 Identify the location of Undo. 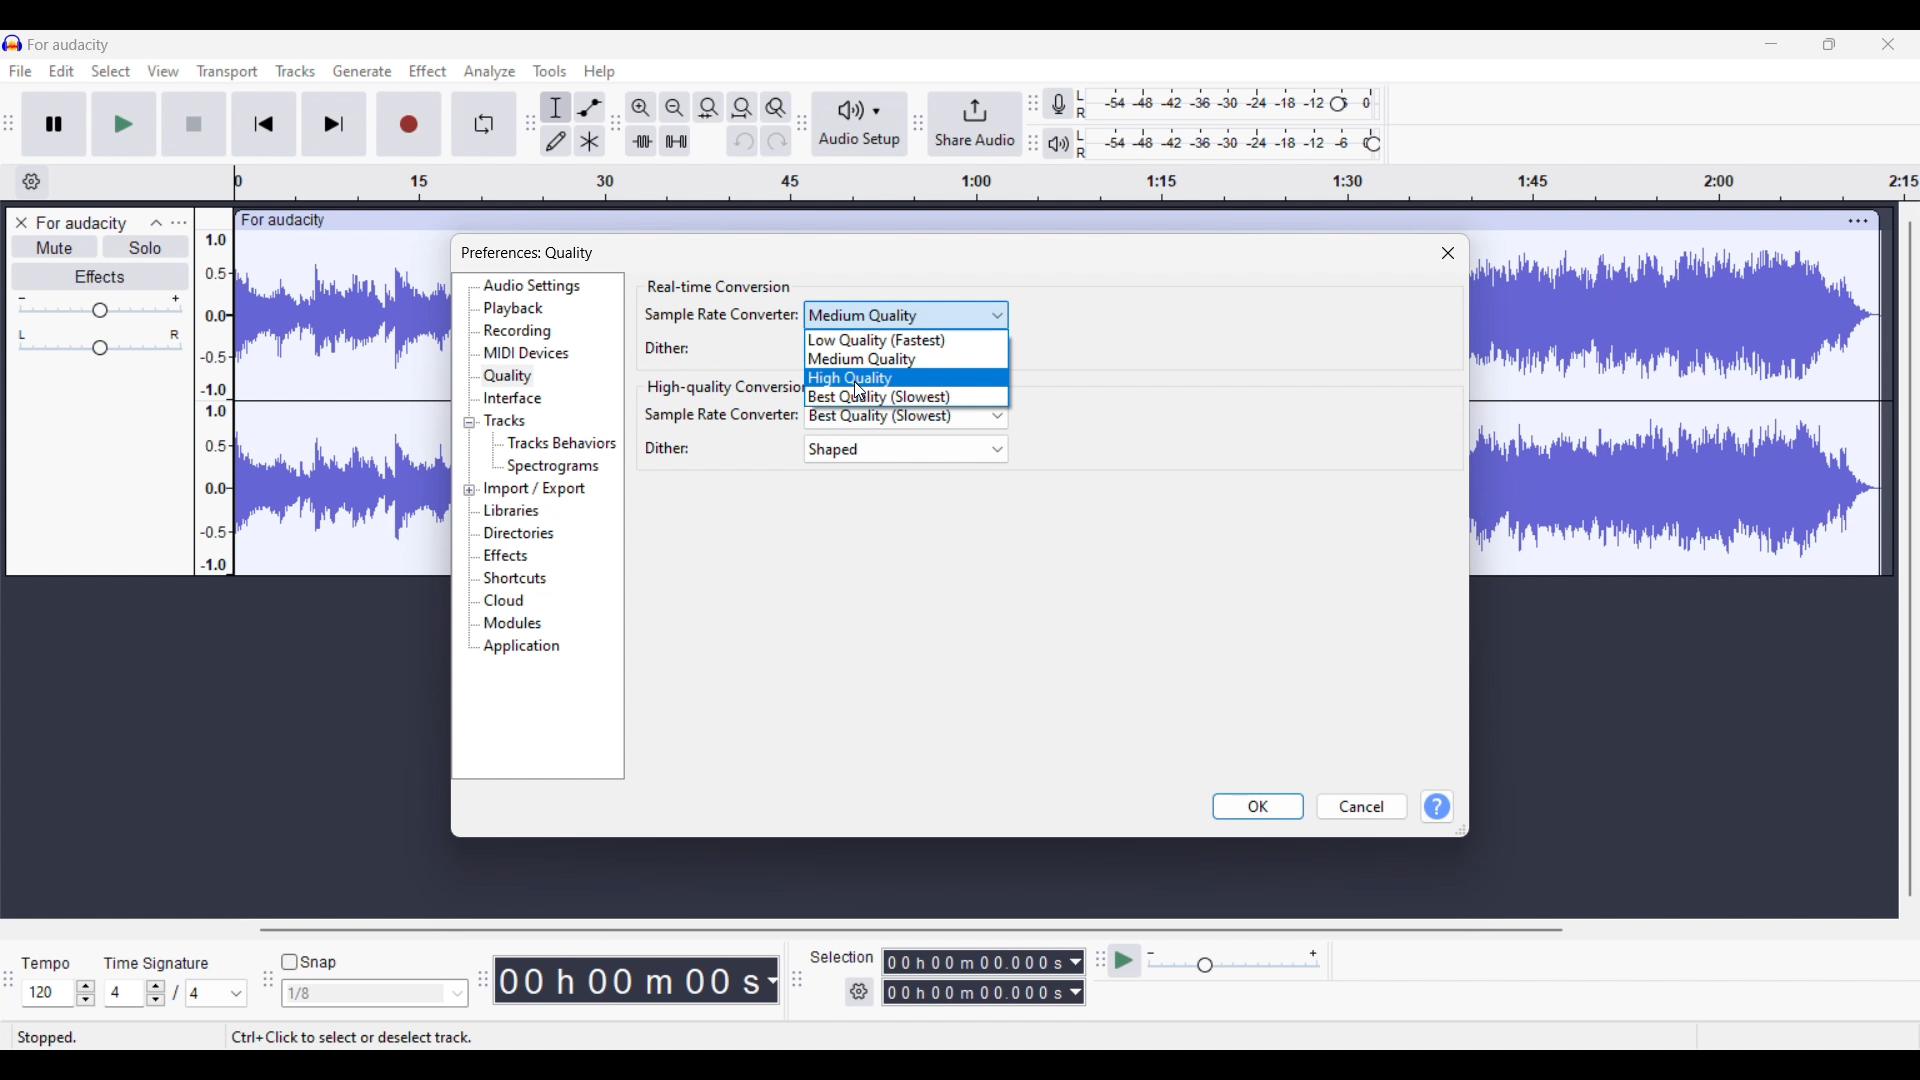
(743, 141).